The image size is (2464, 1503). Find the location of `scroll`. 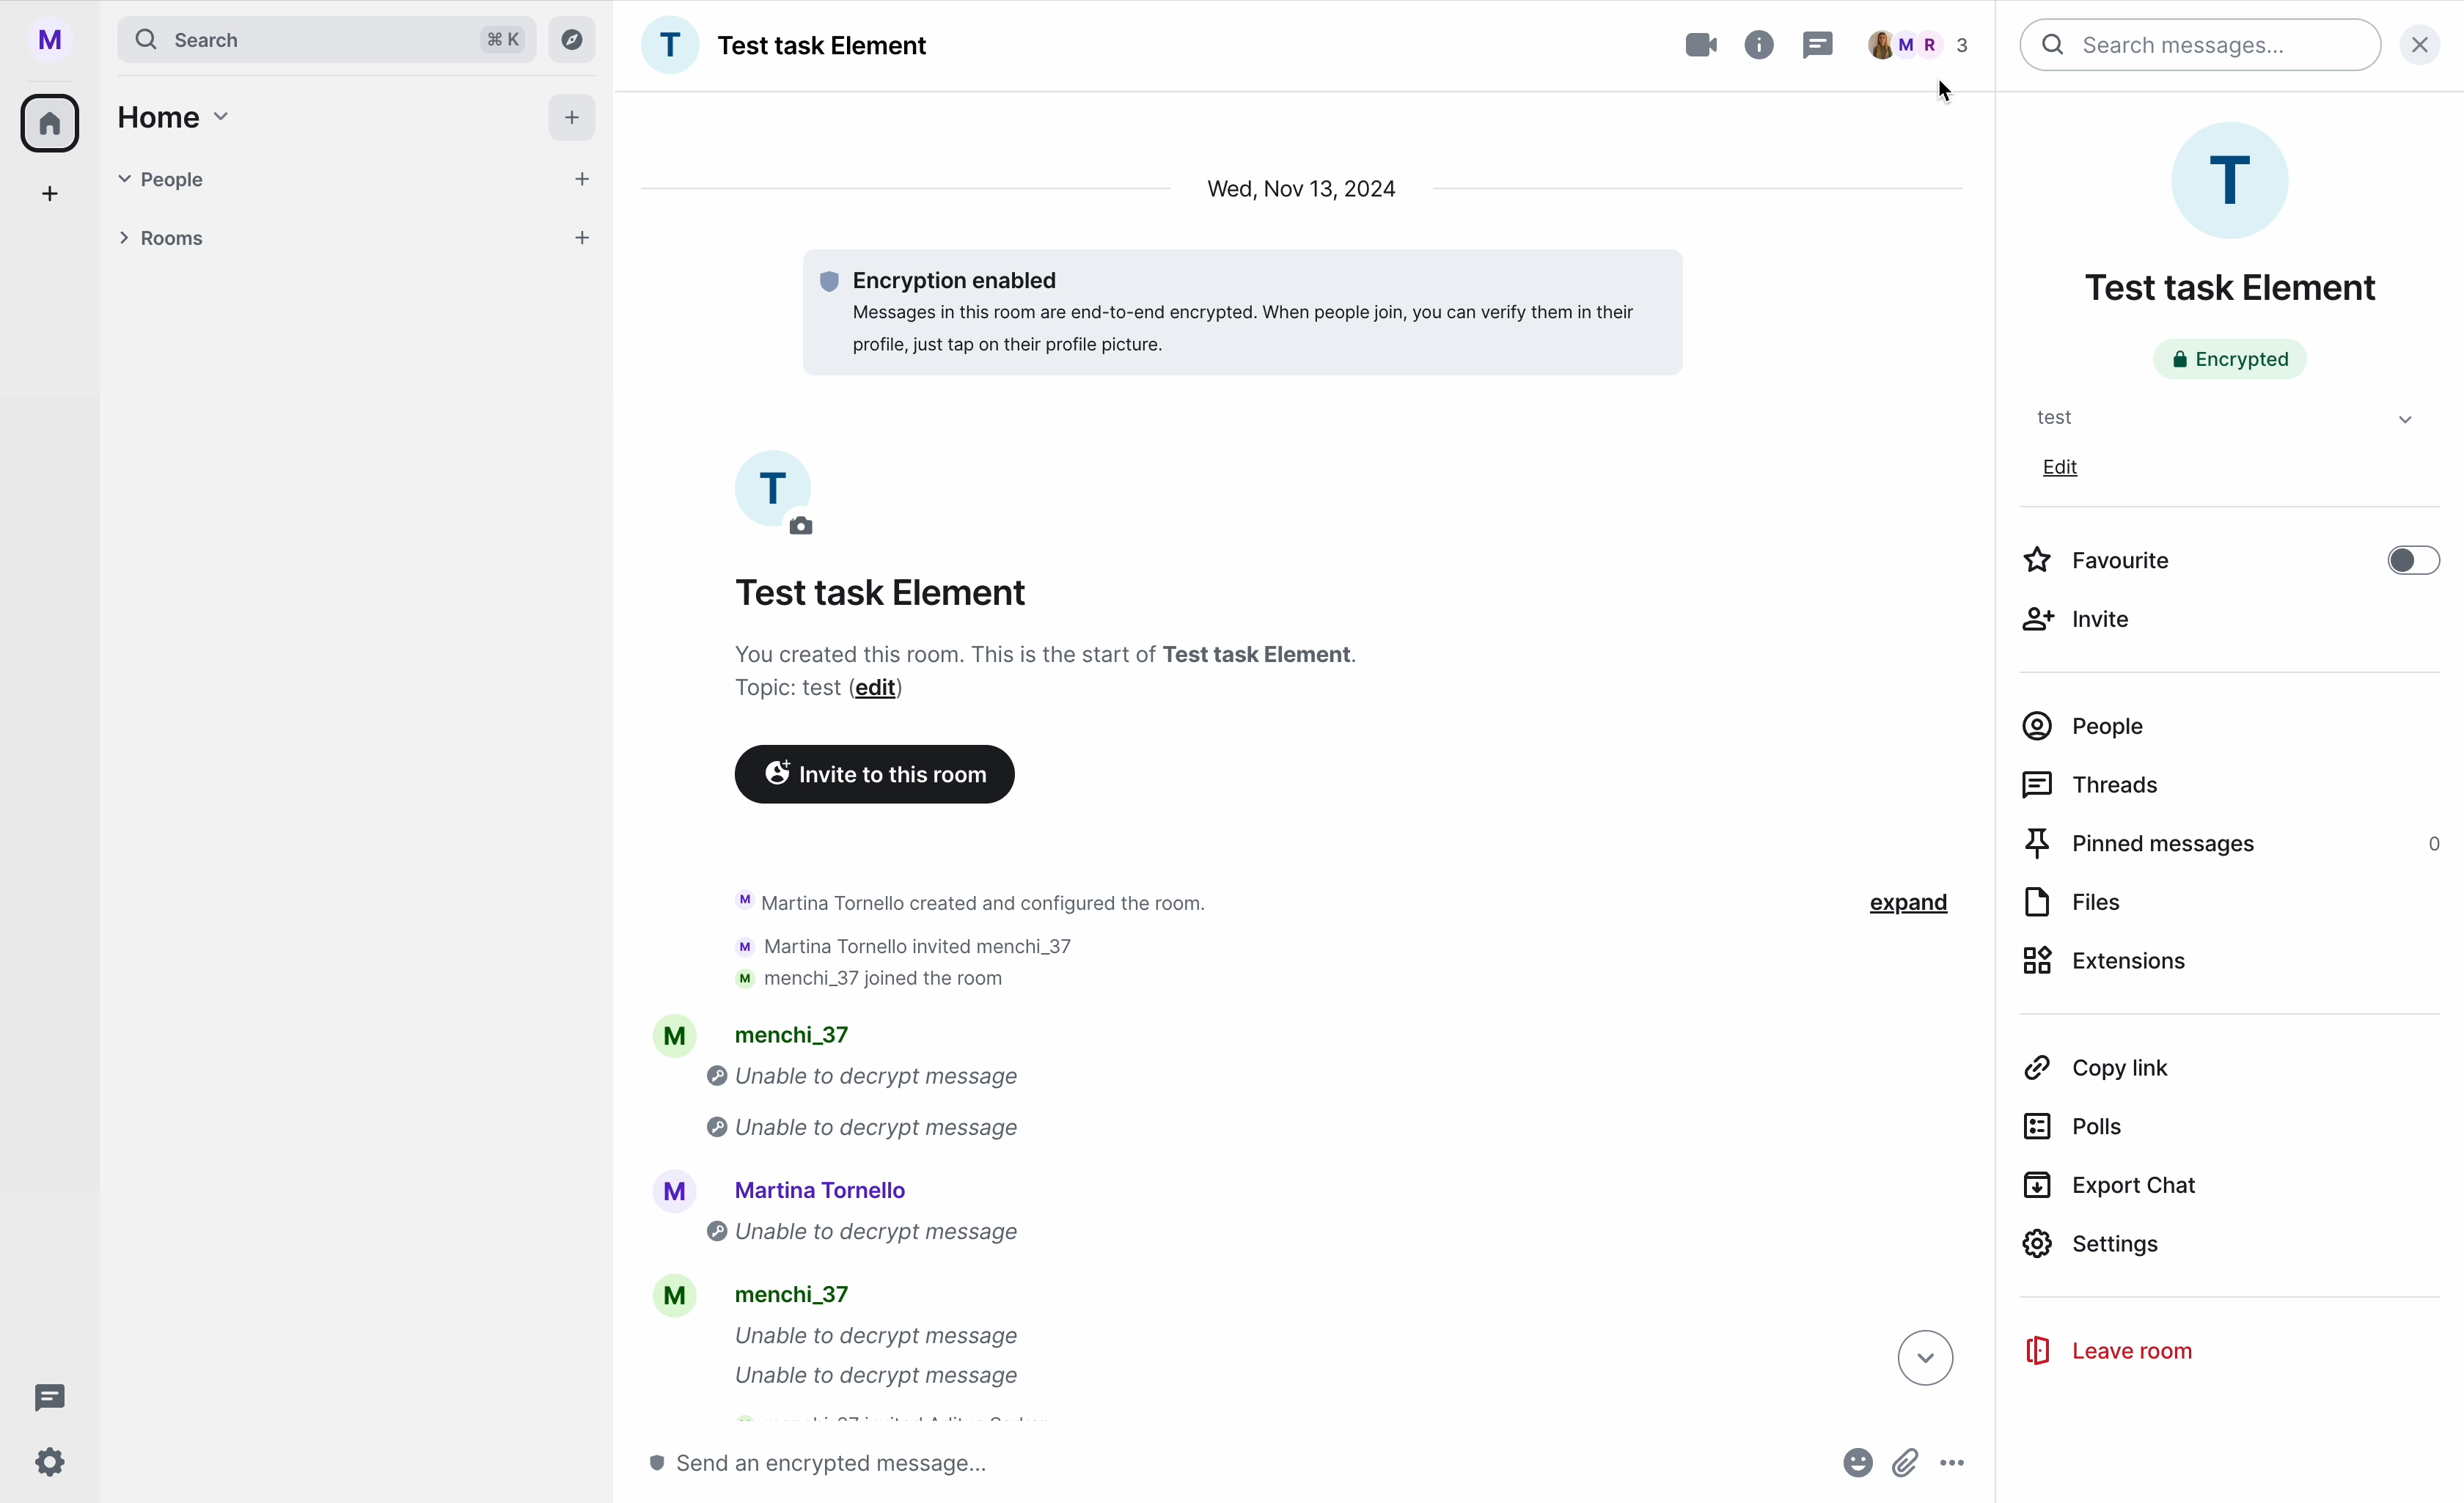

scroll is located at coordinates (1986, 752).